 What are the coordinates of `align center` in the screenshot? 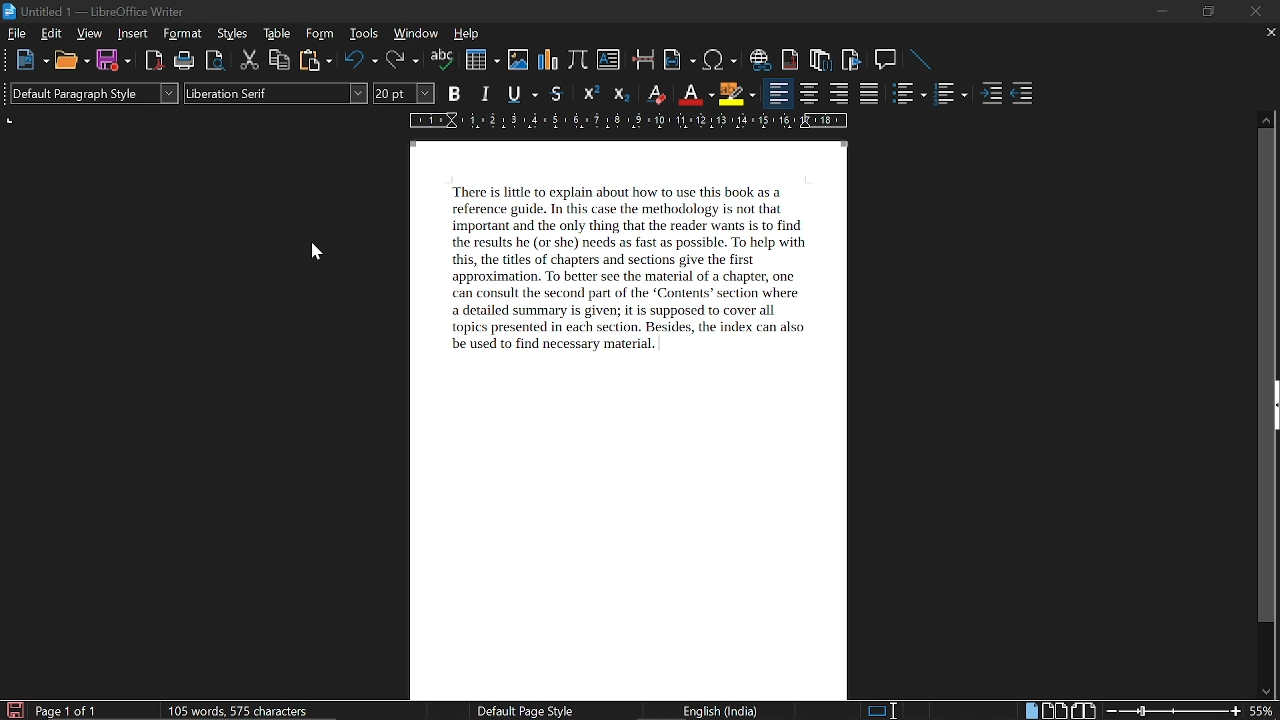 It's located at (809, 94).